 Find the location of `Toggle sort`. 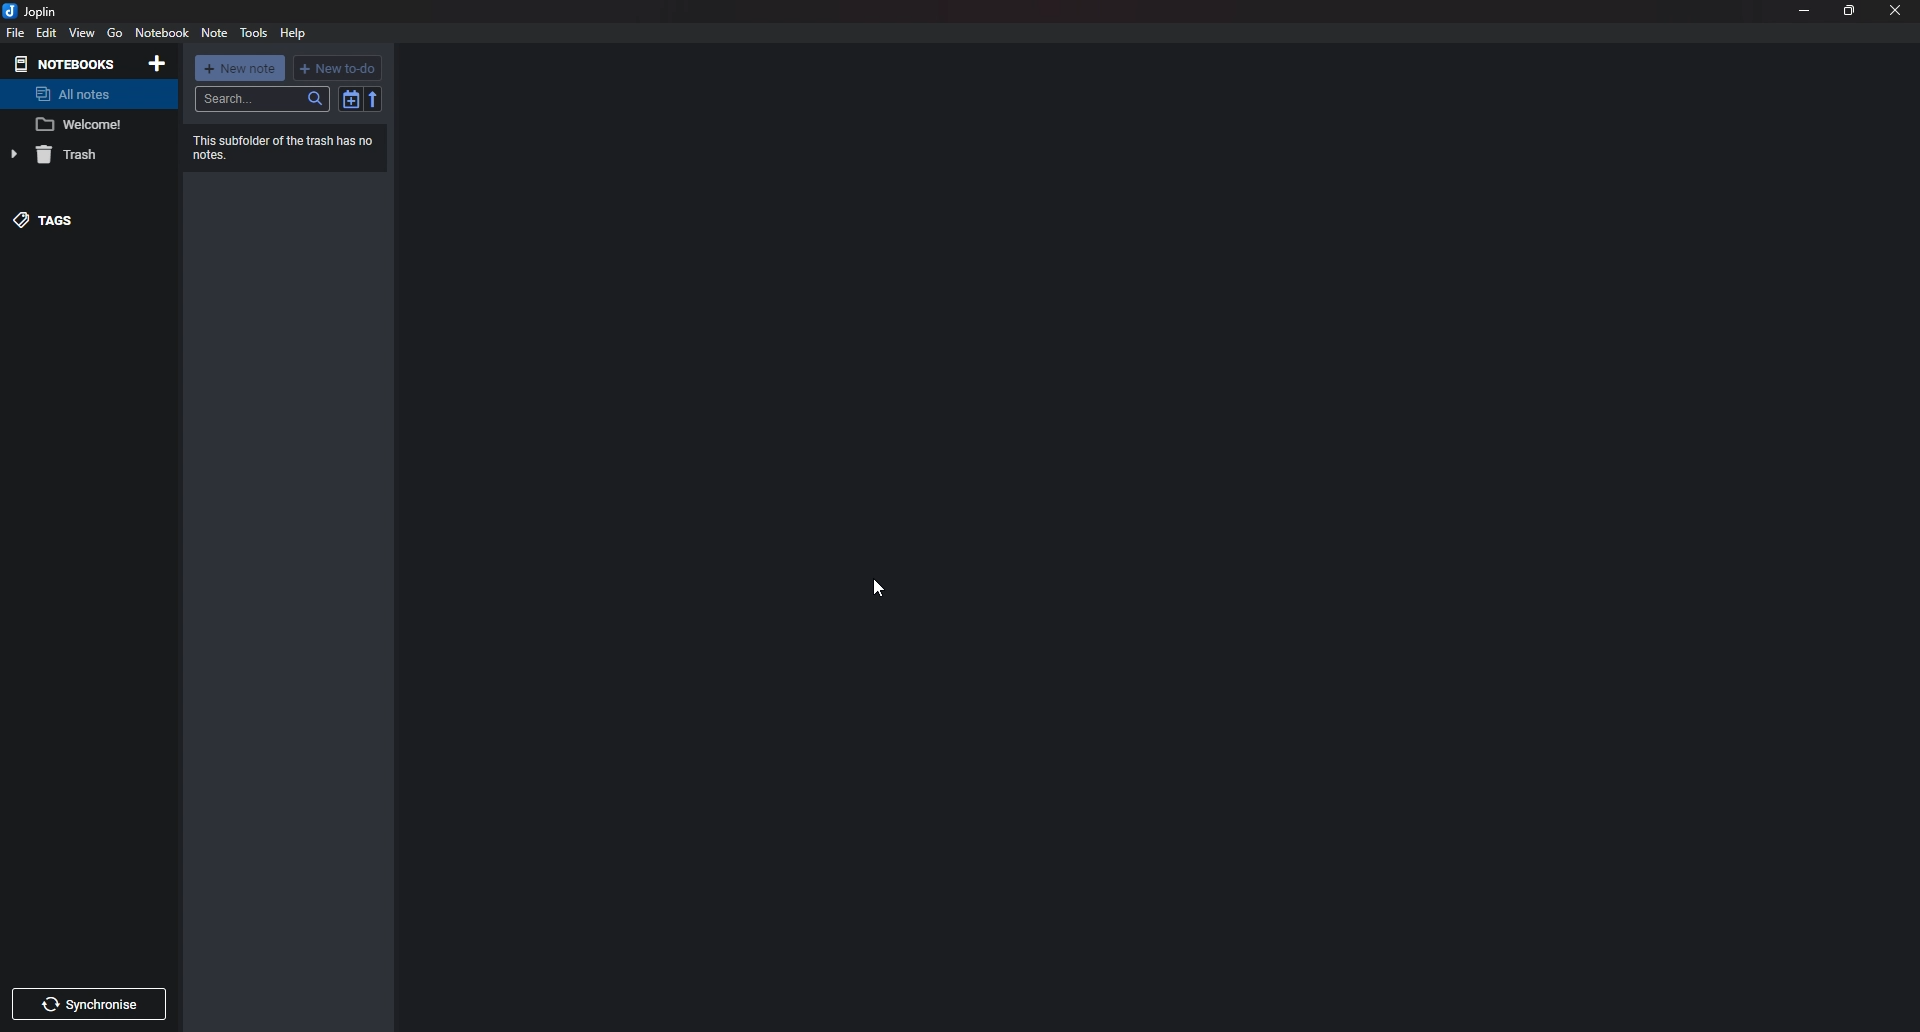

Toggle sort is located at coordinates (351, 98).